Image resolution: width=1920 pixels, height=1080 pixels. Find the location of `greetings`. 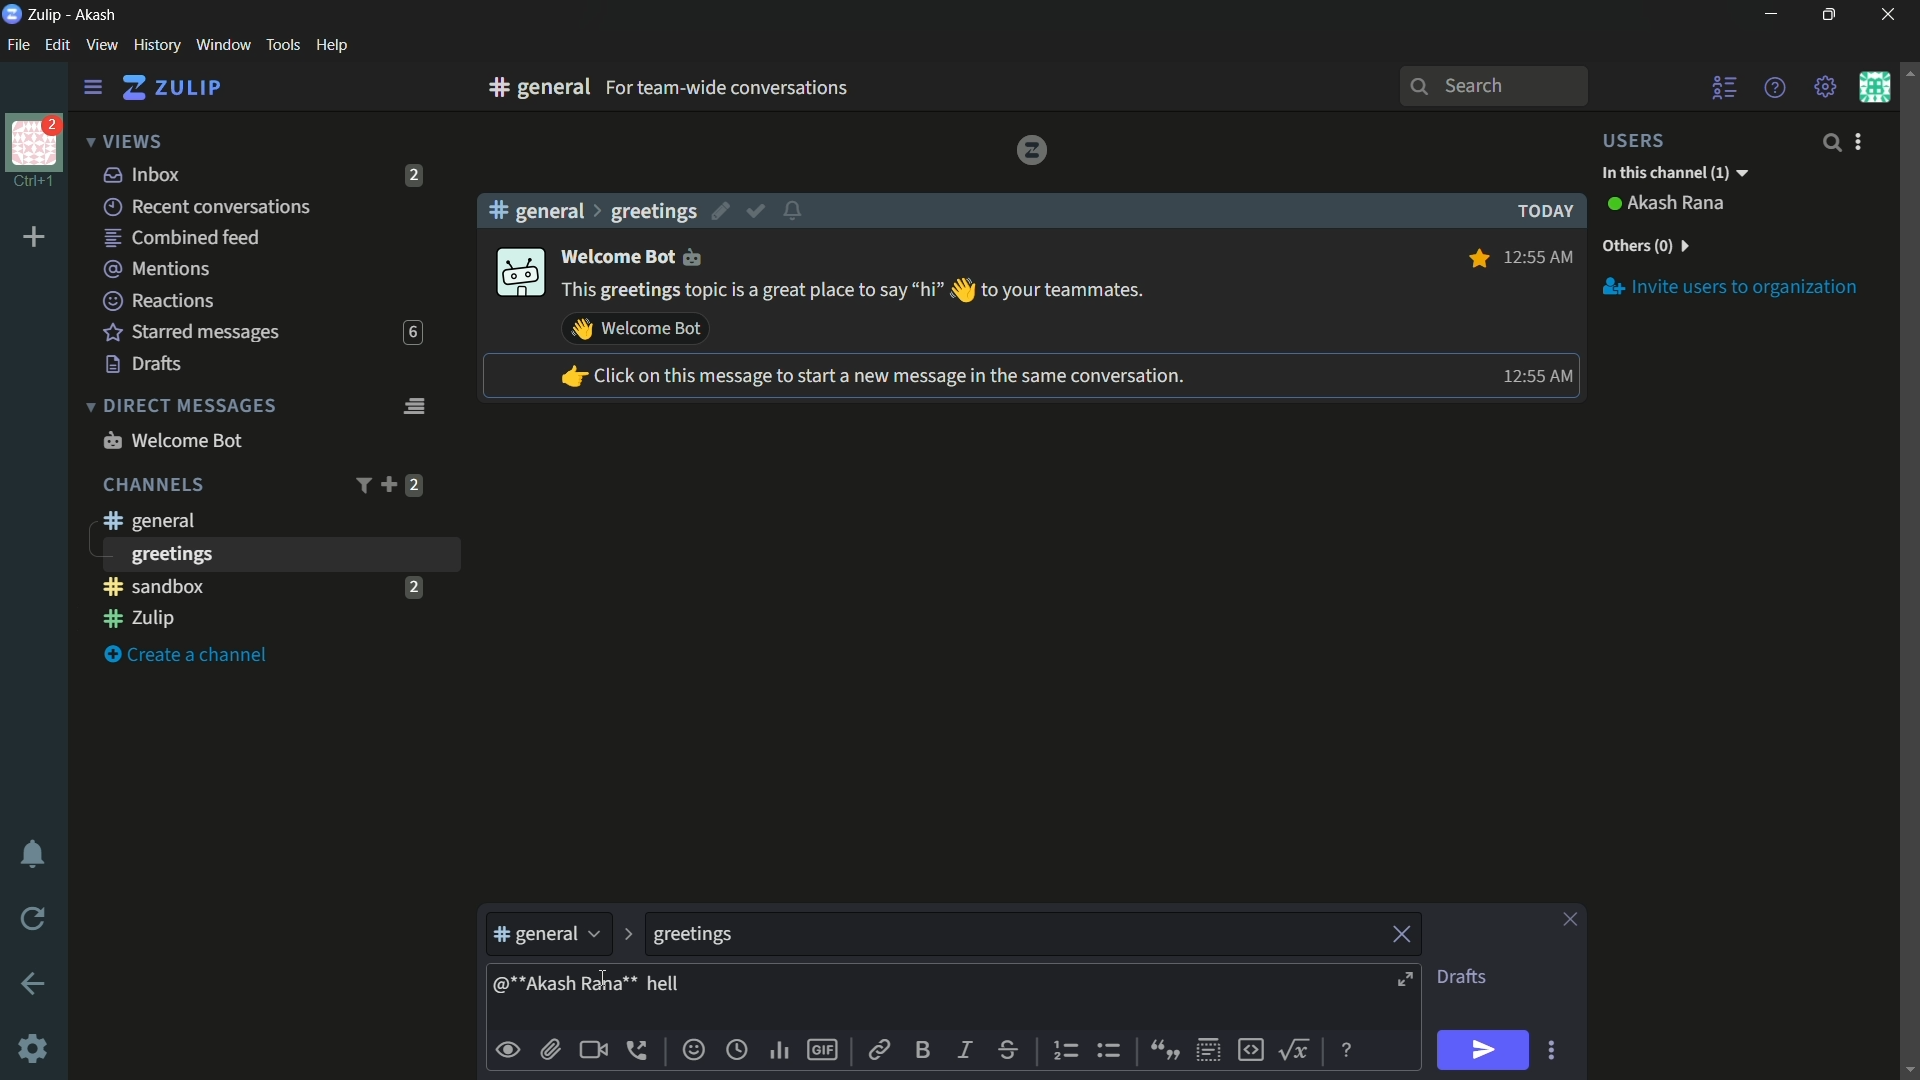

greetings is located at coordinates (653, 211).